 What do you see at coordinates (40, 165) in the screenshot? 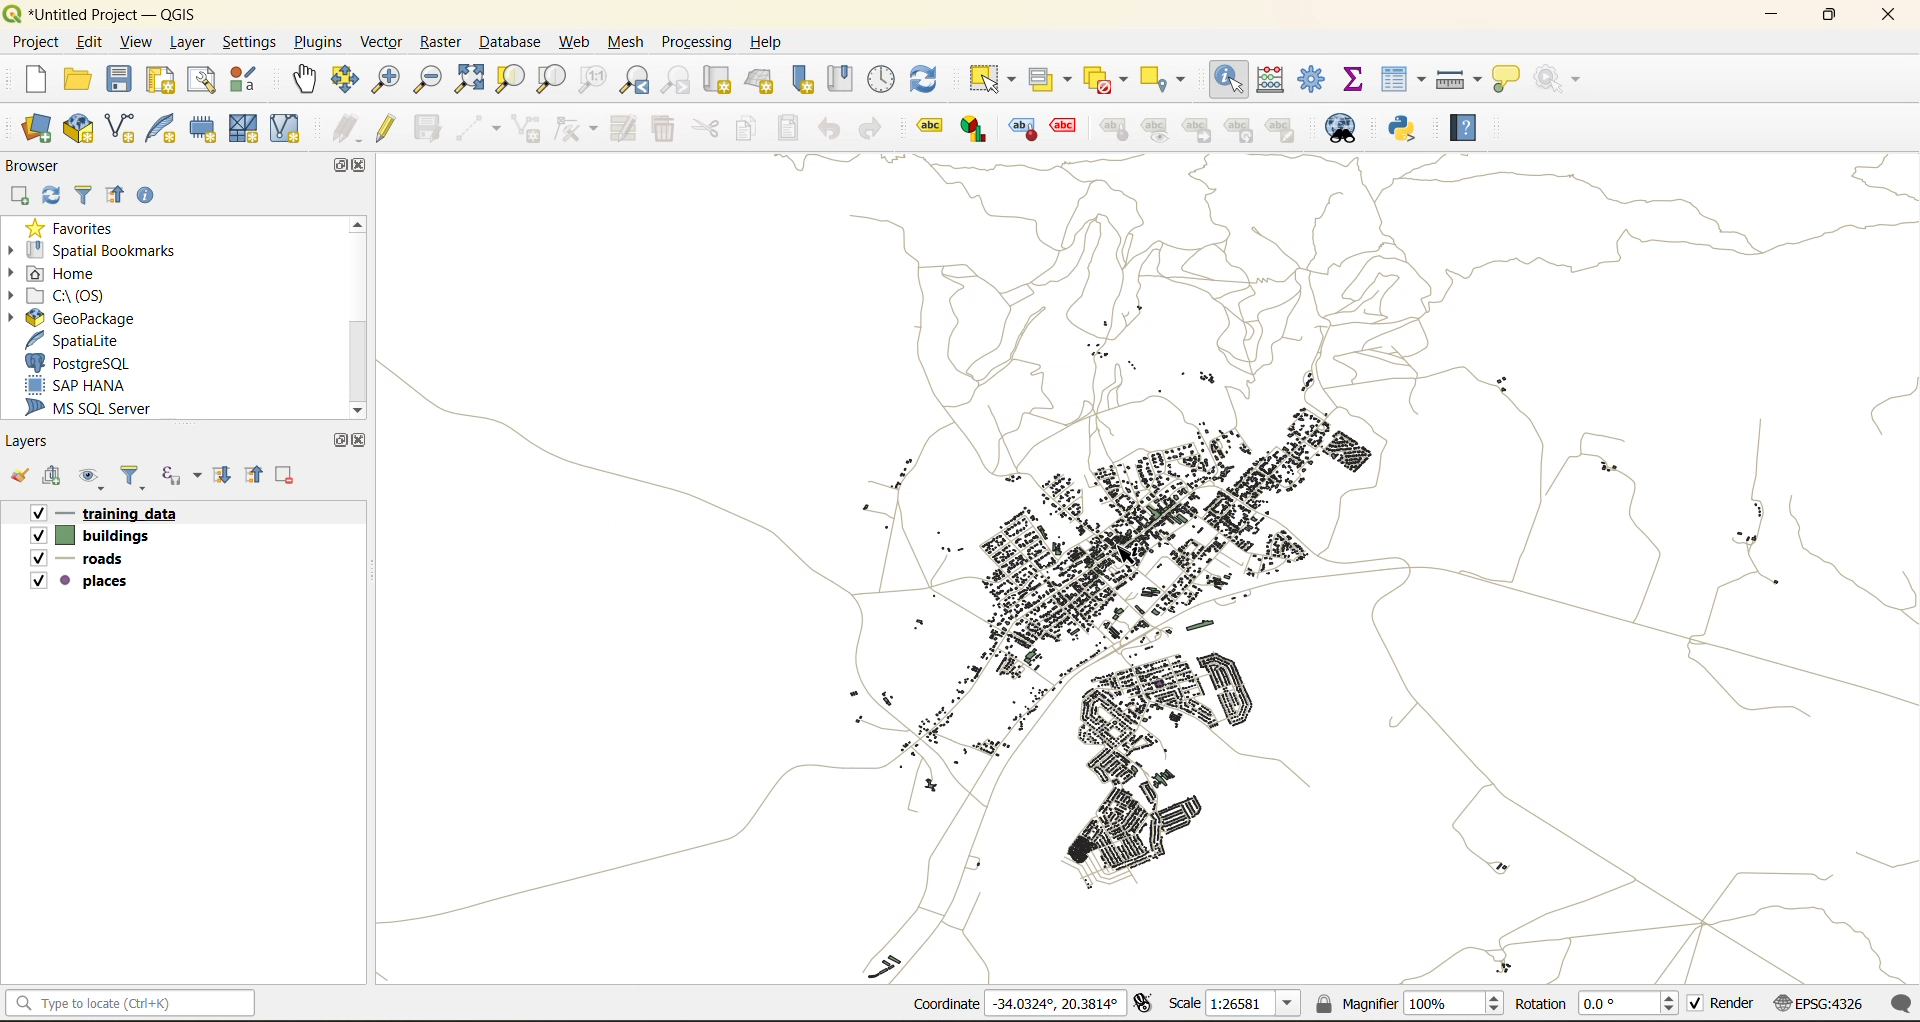
I see `browser` at bounding box center [40, 165].